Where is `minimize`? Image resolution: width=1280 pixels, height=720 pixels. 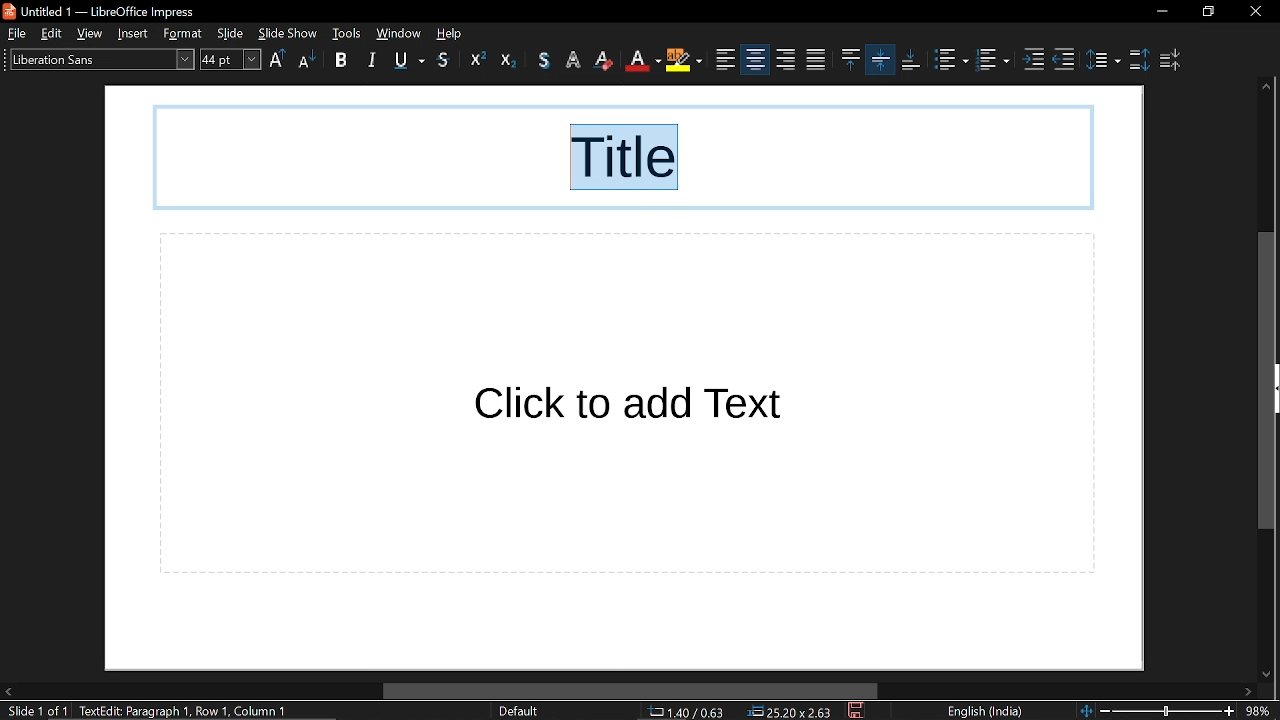
minimize is located at coordinates (1161, 12).